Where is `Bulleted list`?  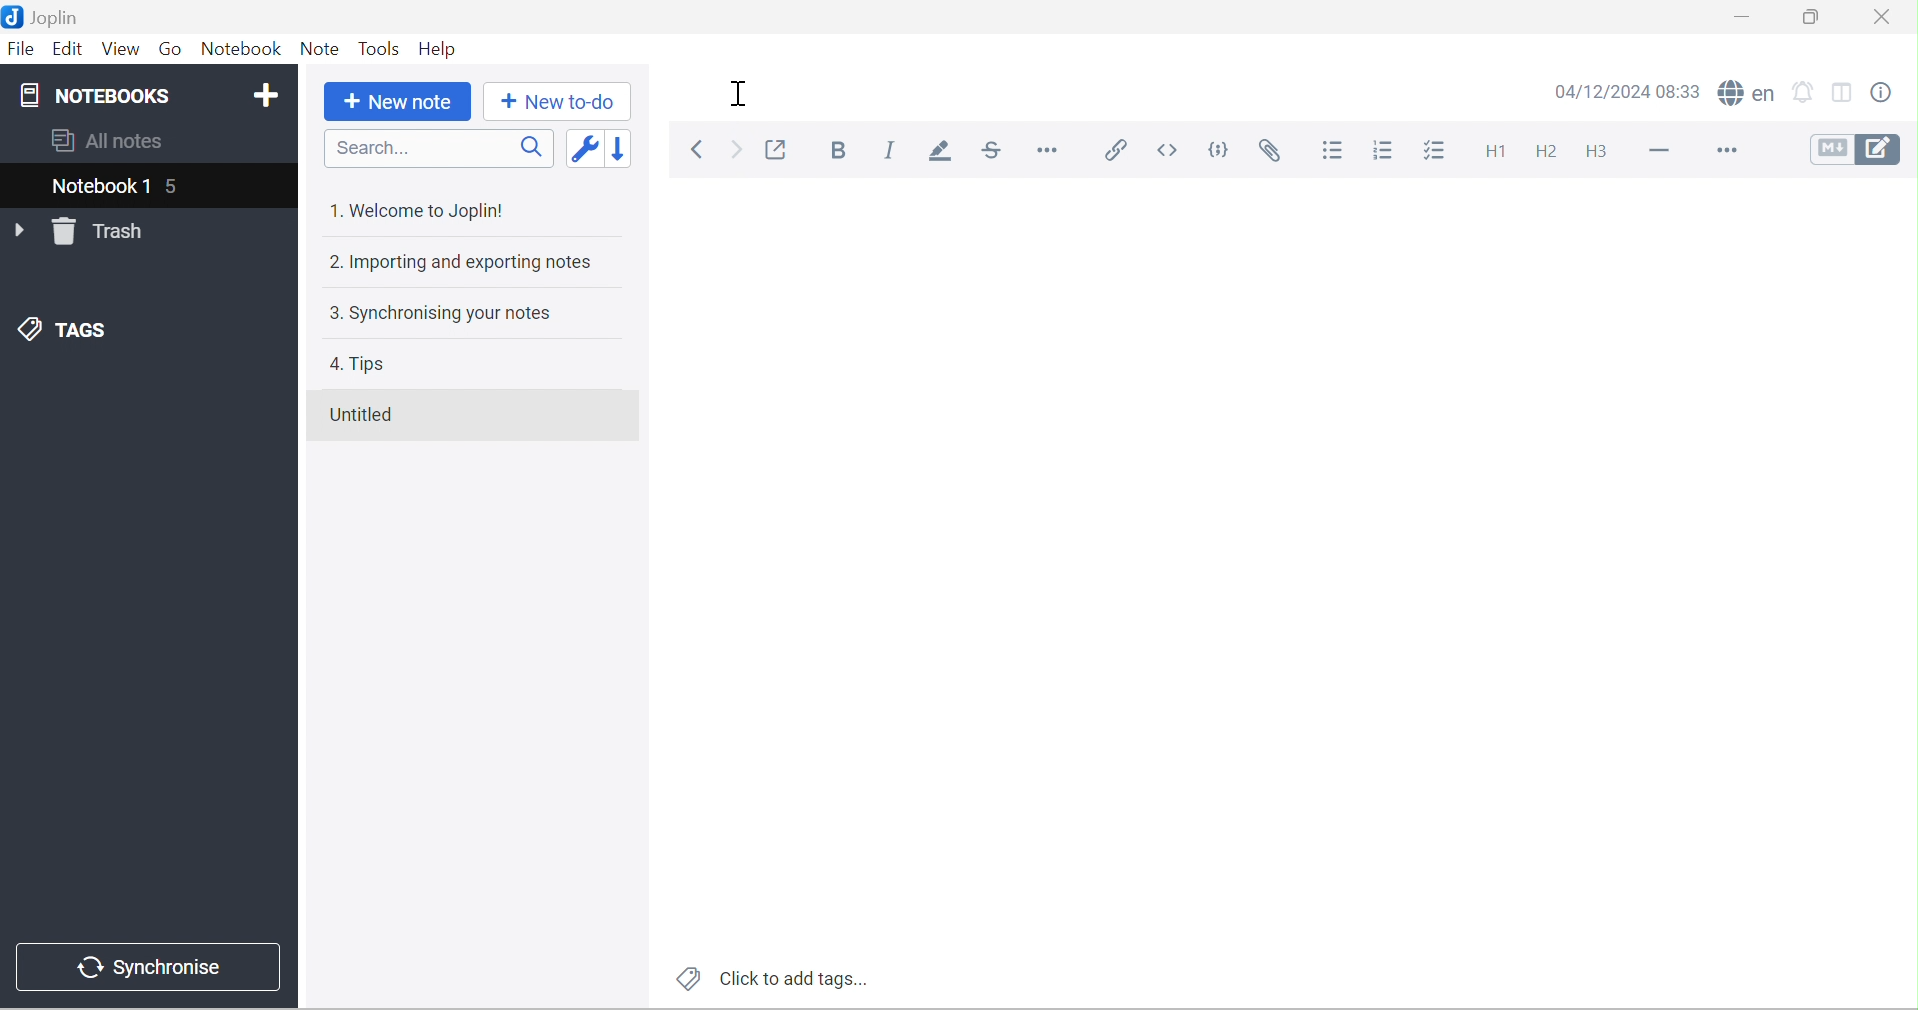 Bulleted list is located at coordinates (1340, 154).